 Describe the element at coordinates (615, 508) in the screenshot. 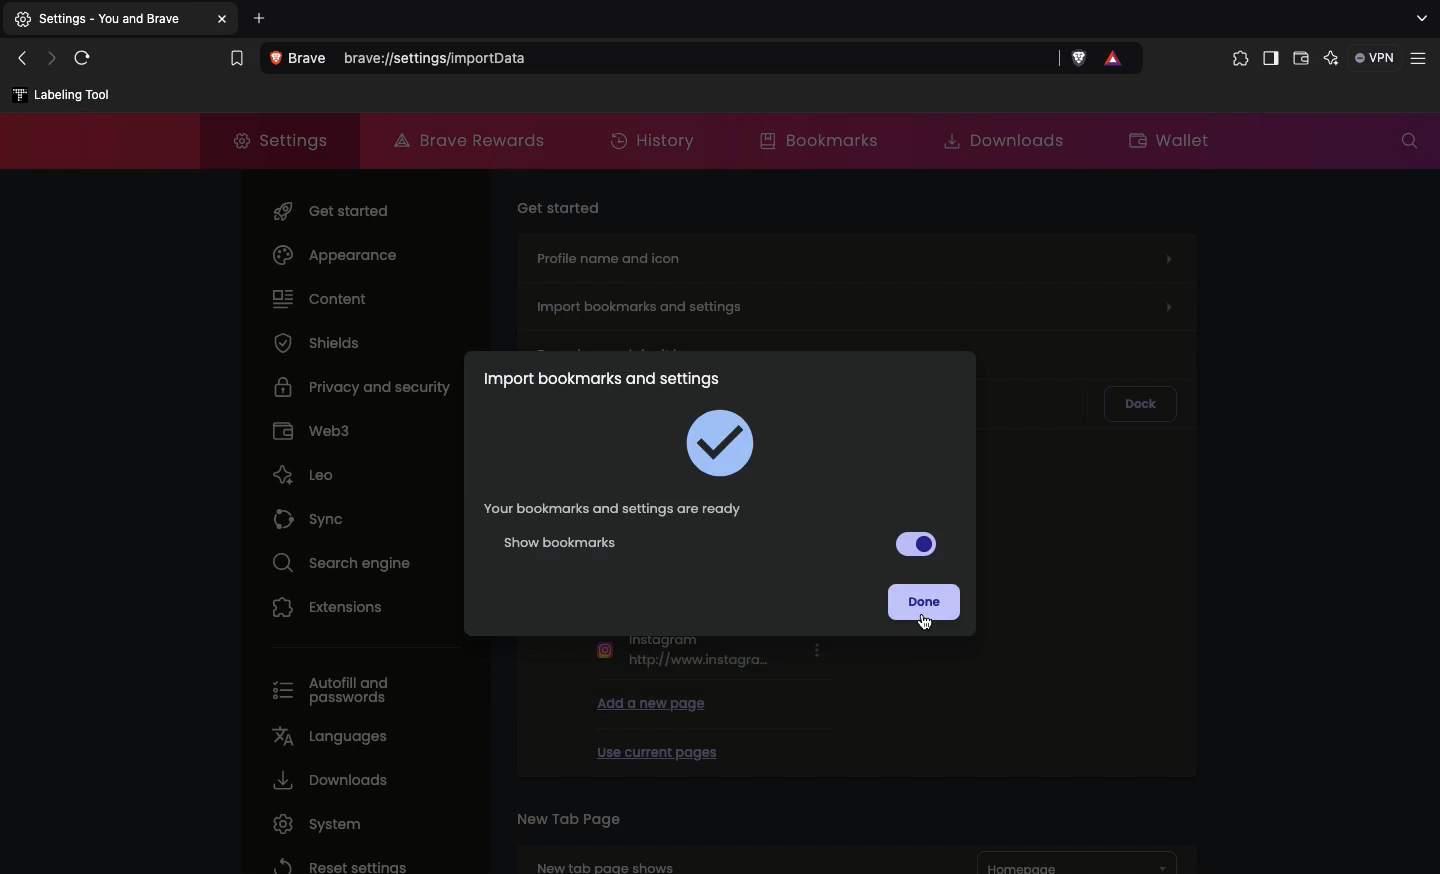

I see `Your bookmarks and settings are ready` at that location.